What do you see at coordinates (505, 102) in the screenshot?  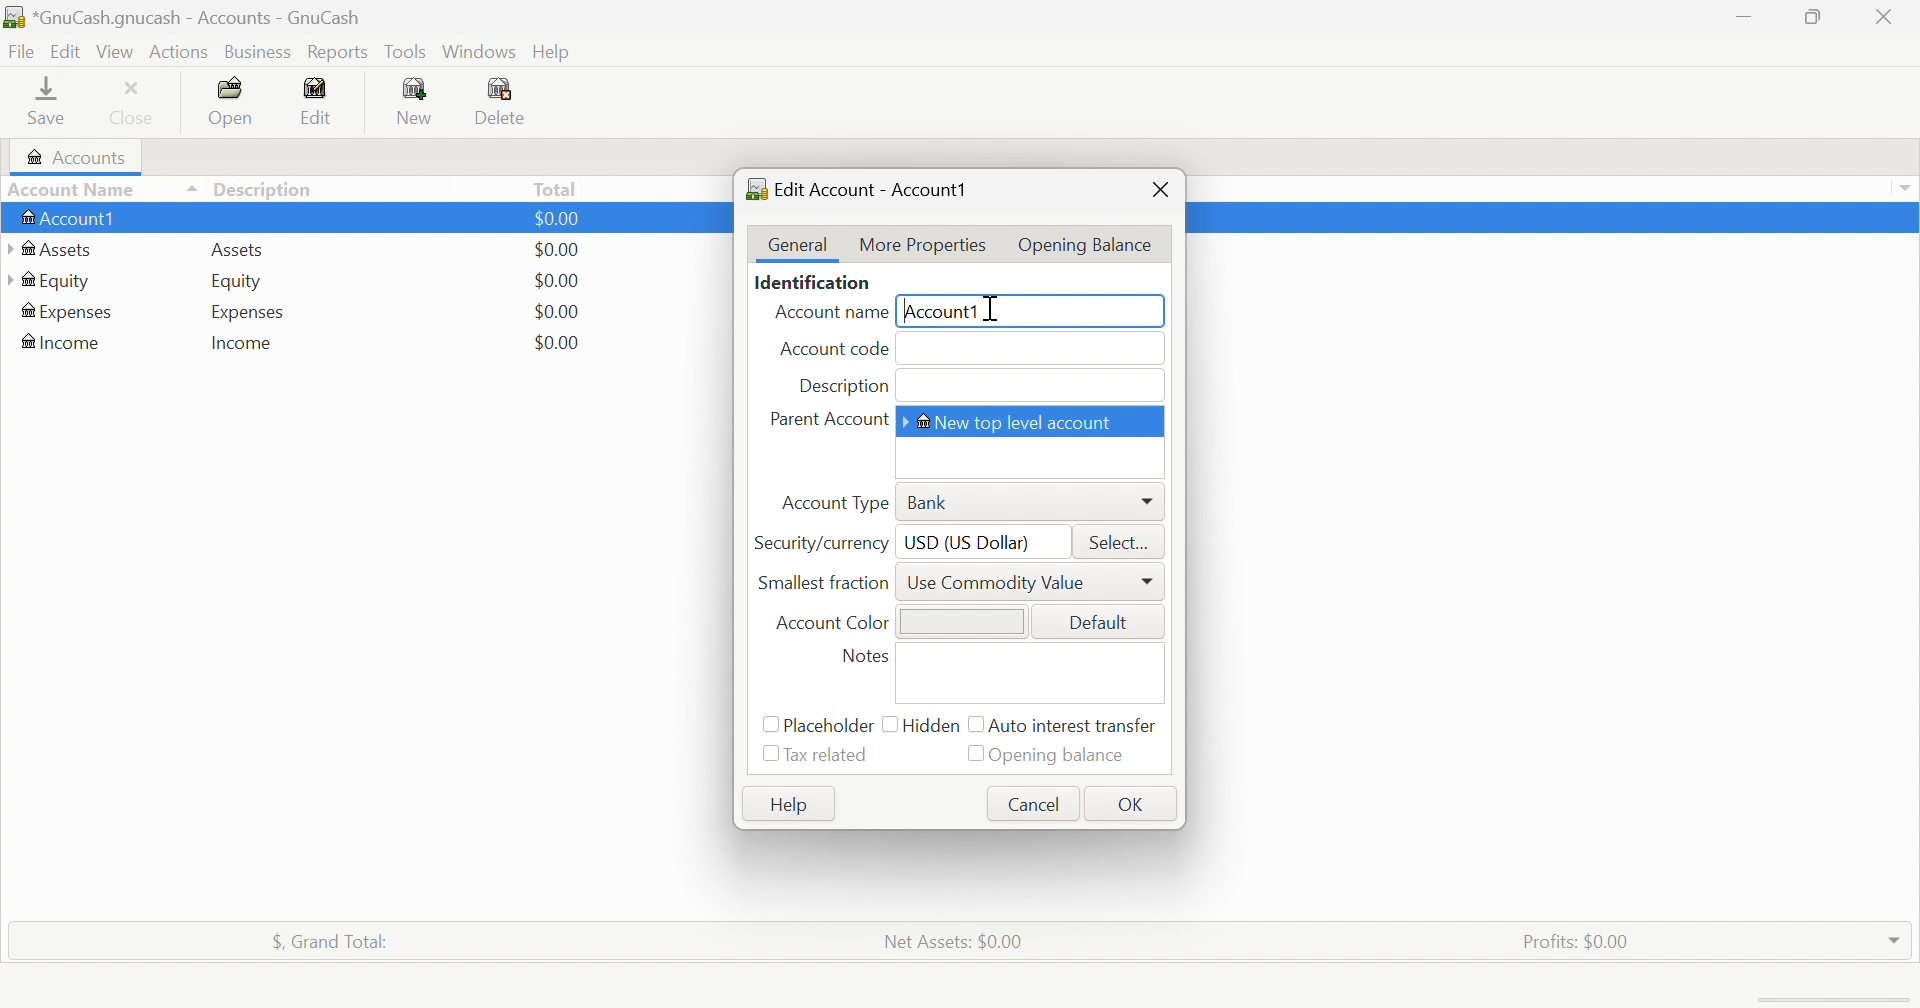 I see `Delete` at bounding box center [505, 102].